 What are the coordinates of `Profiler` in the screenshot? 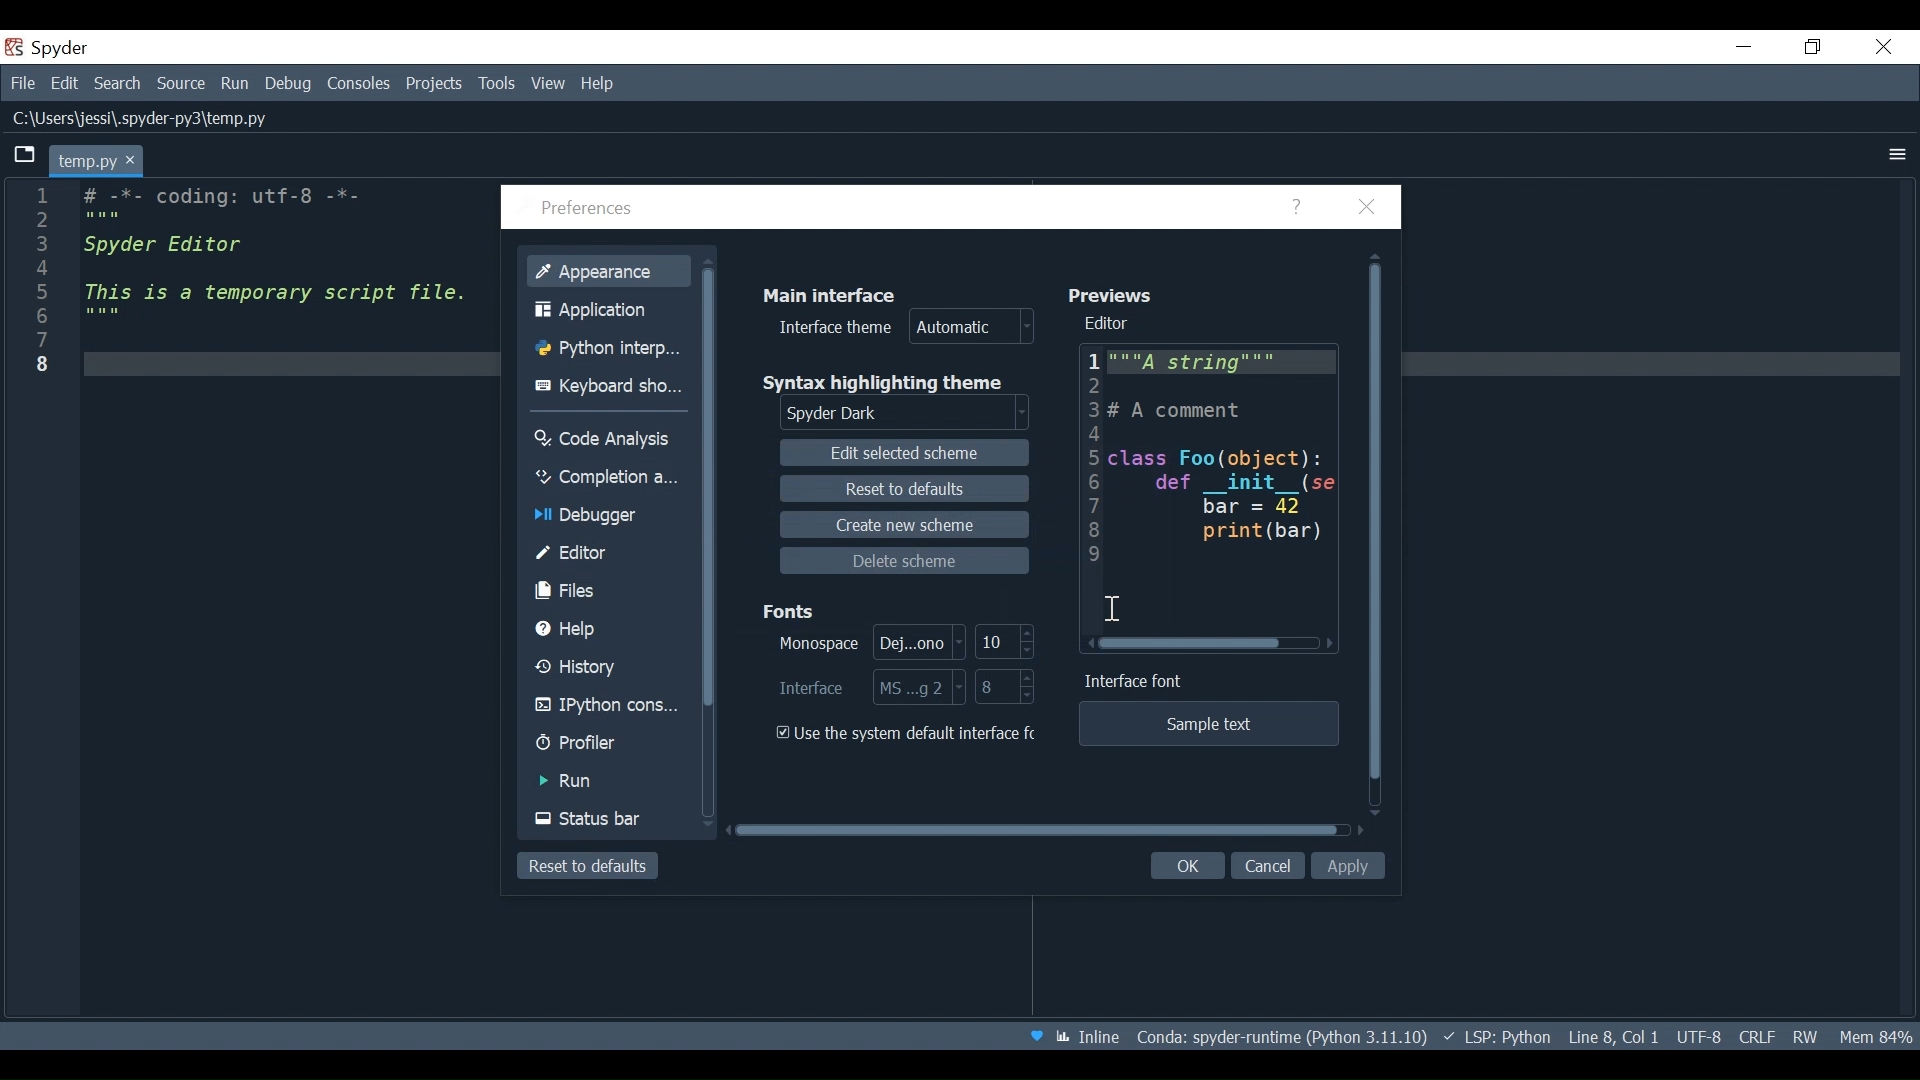 It's located at (607, 745).